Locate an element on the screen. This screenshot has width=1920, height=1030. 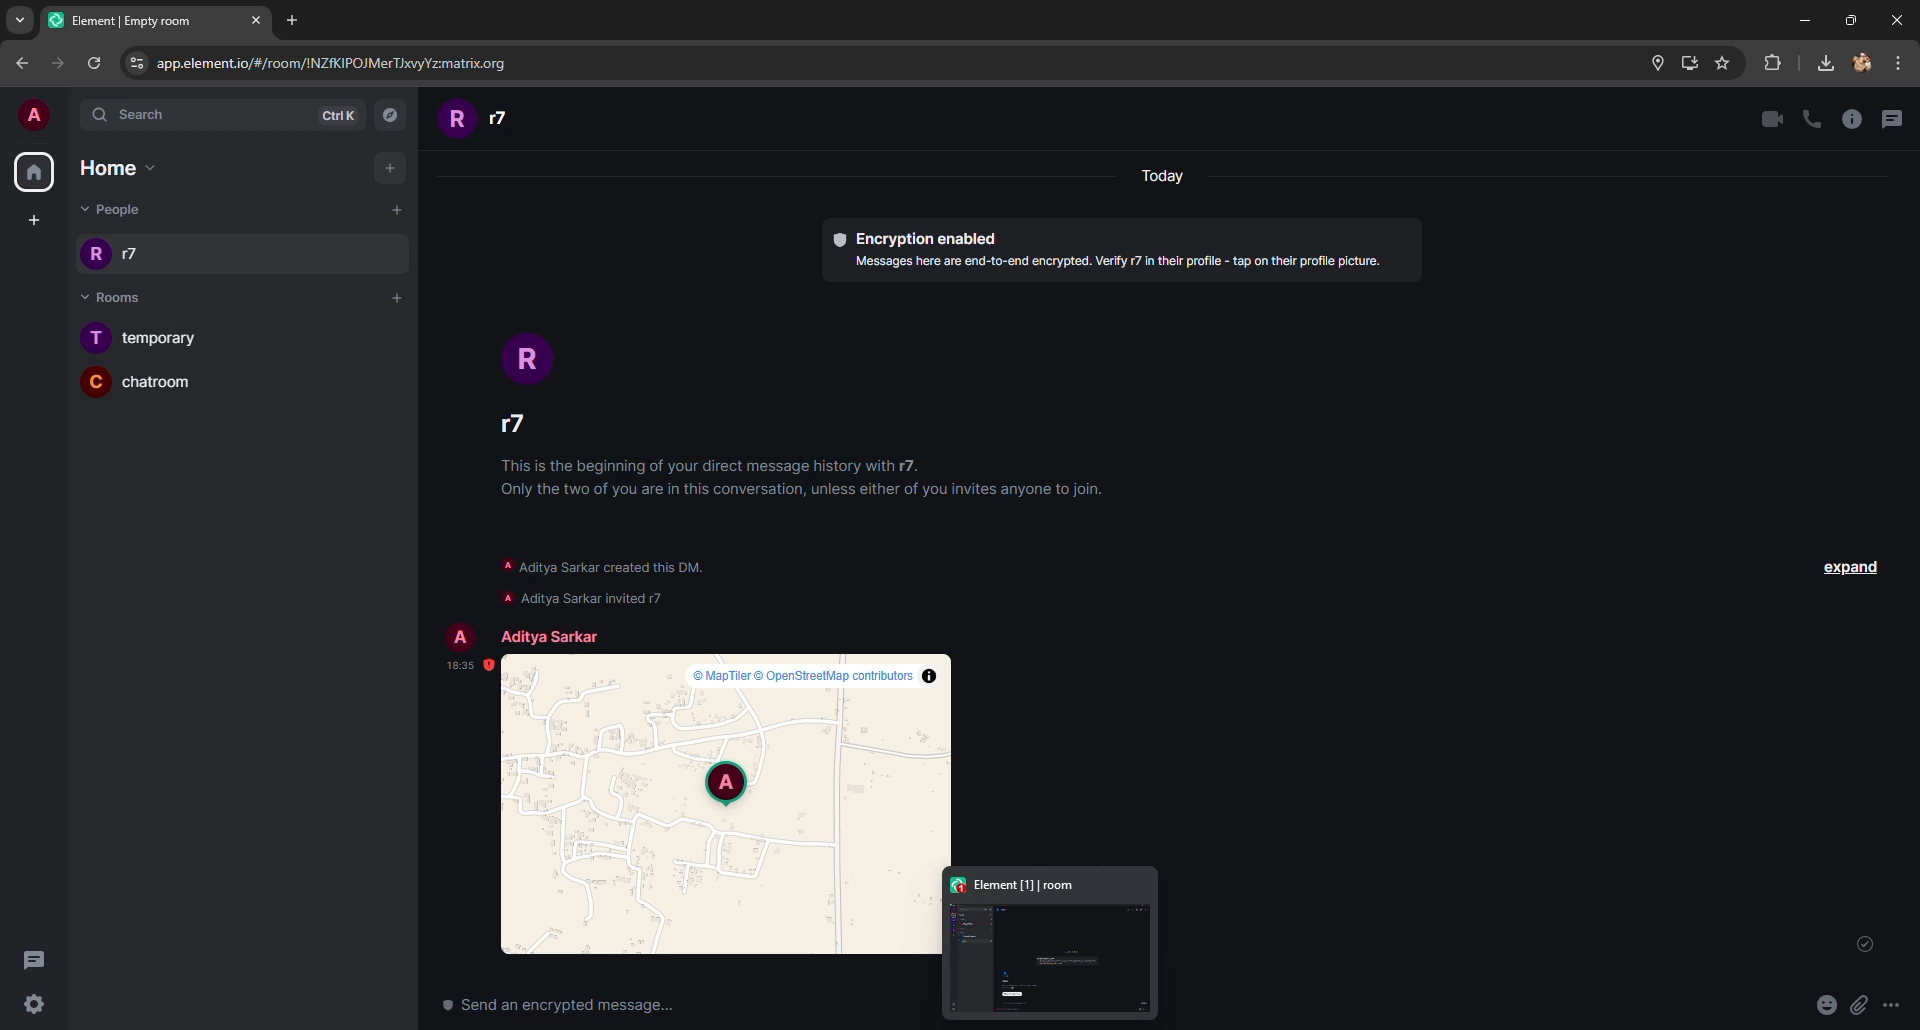
information is located at coordinates (1853, 119).